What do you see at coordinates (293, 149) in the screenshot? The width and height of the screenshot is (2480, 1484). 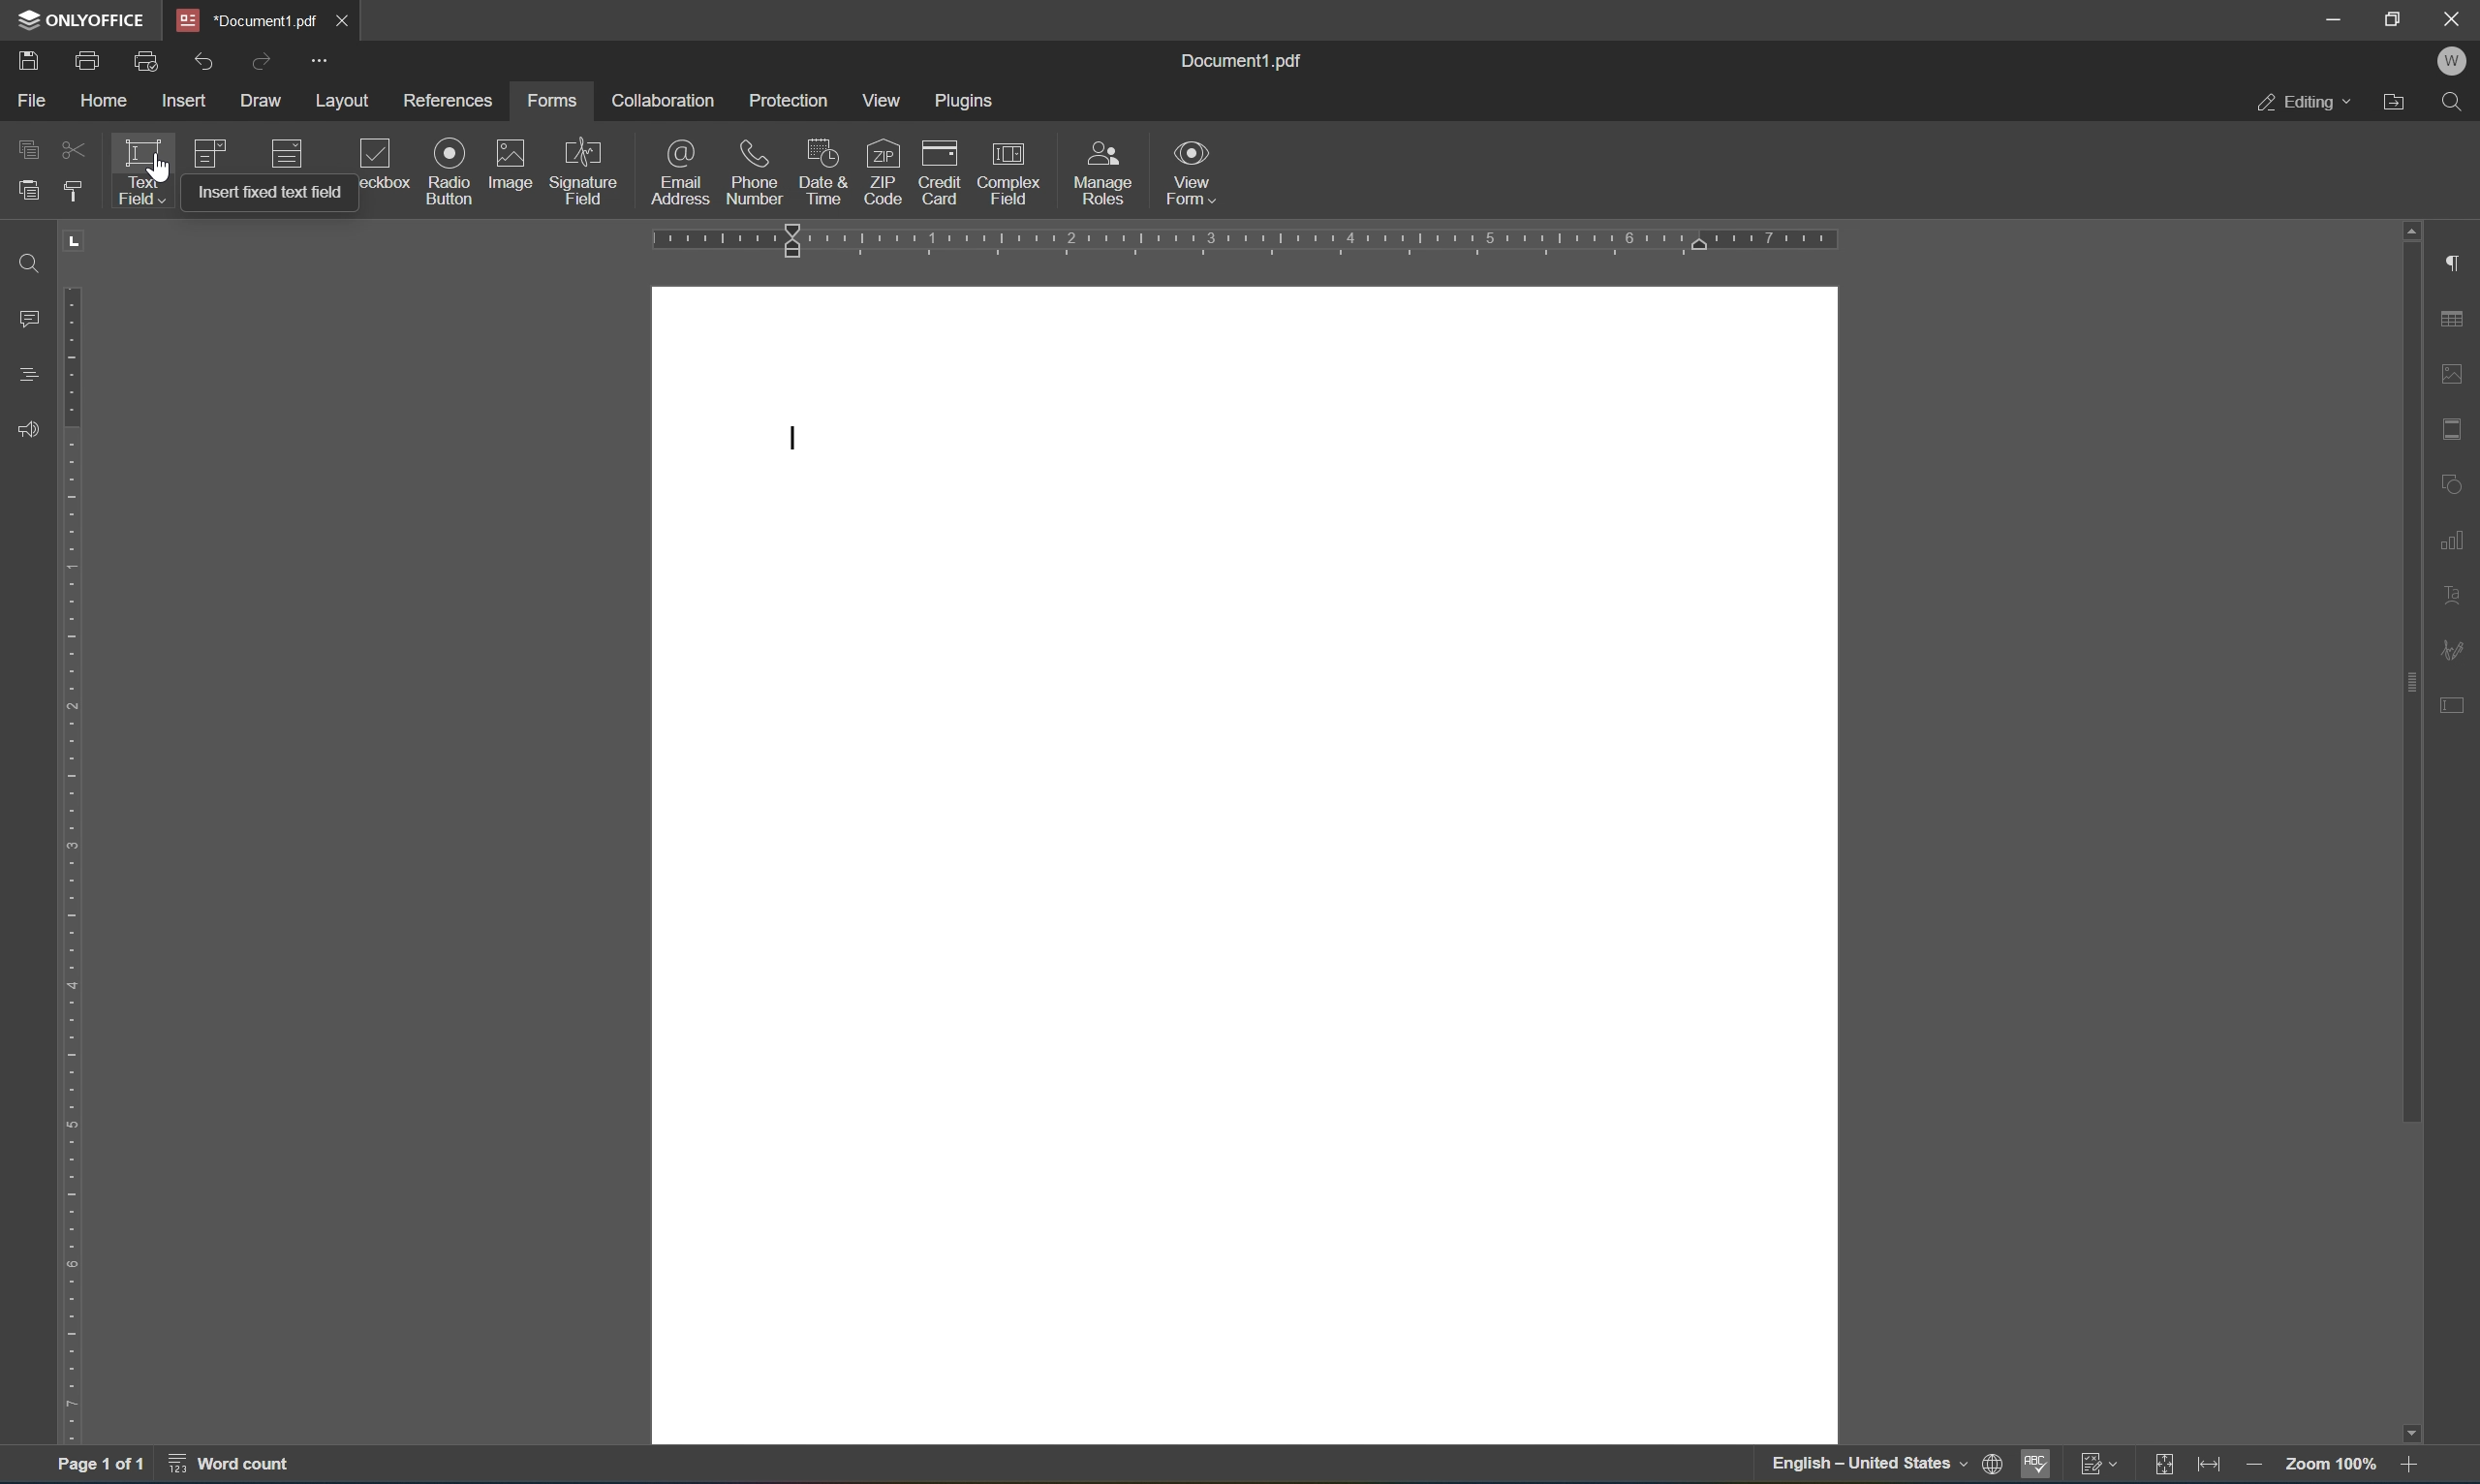 I see `dropdown ` at bounding box center [293, 149].